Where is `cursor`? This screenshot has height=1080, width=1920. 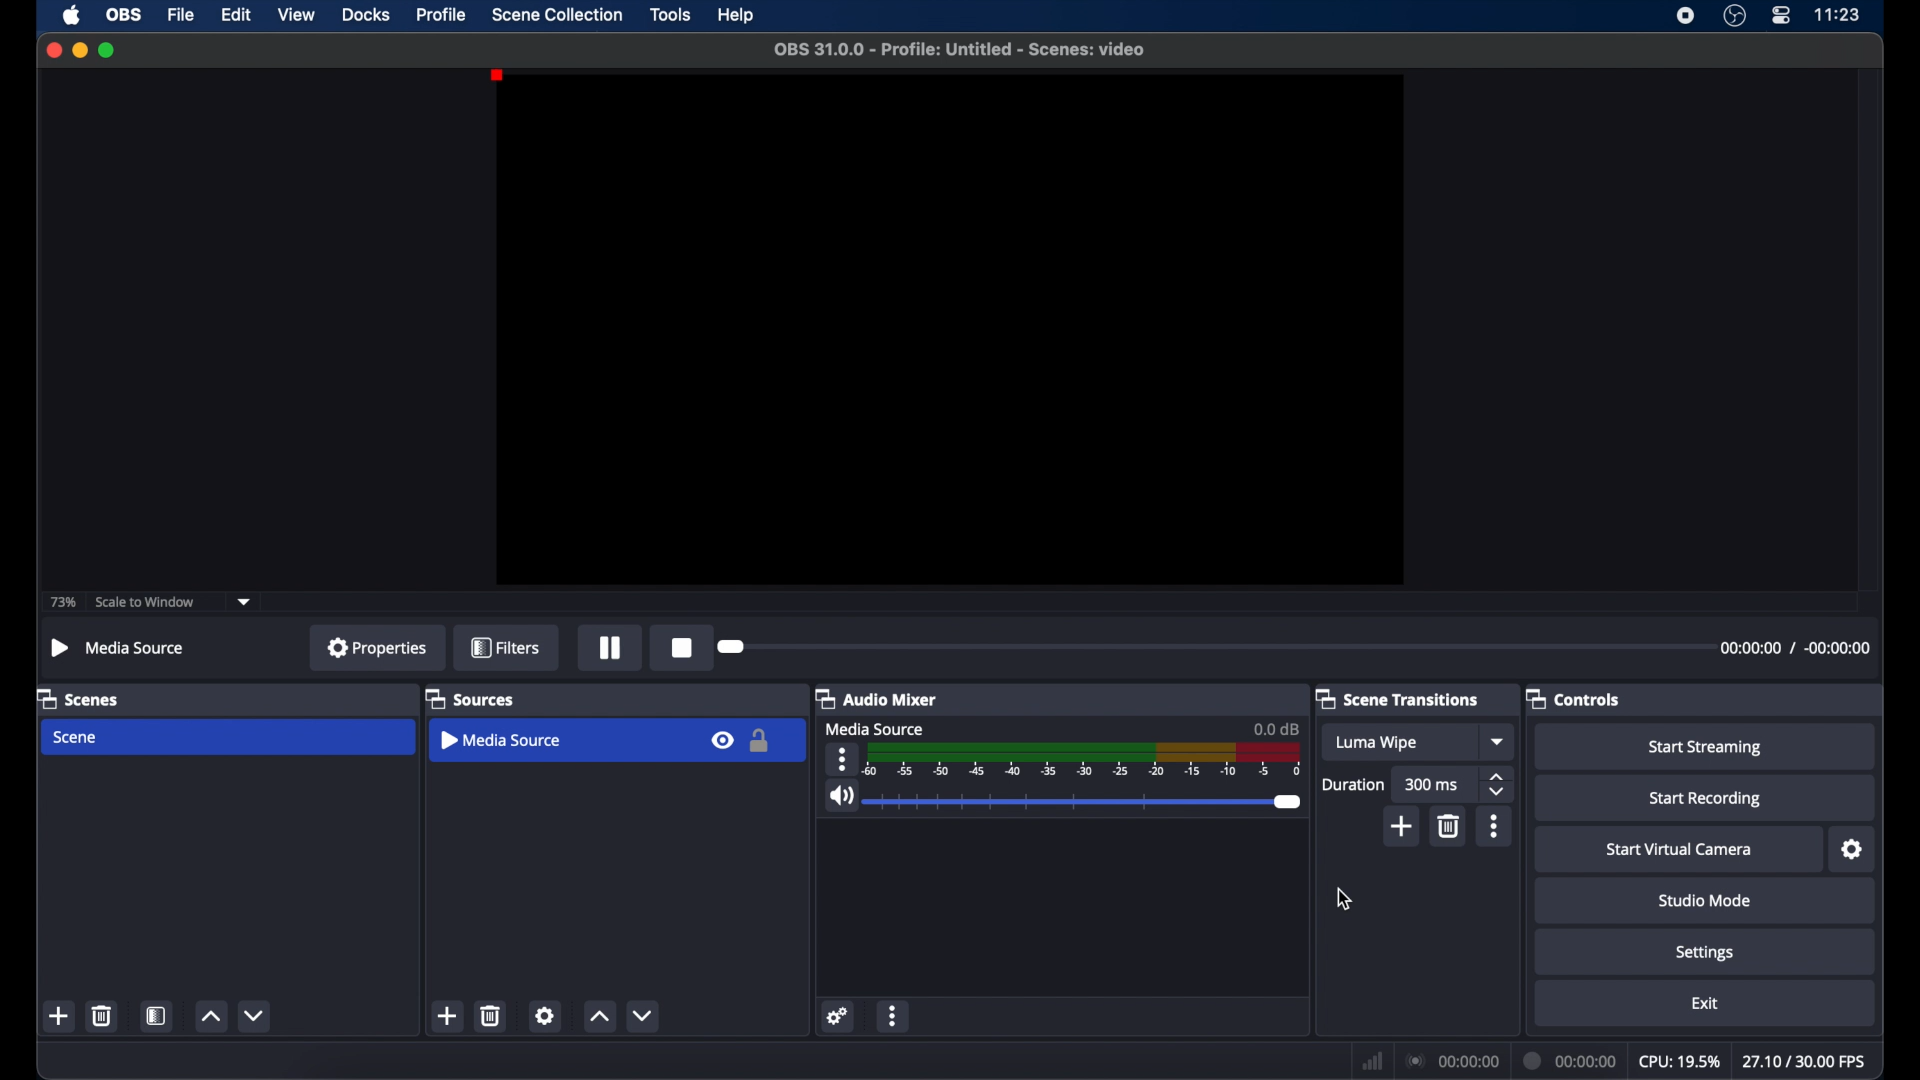 cursor is located at coordinates (1345, 899).